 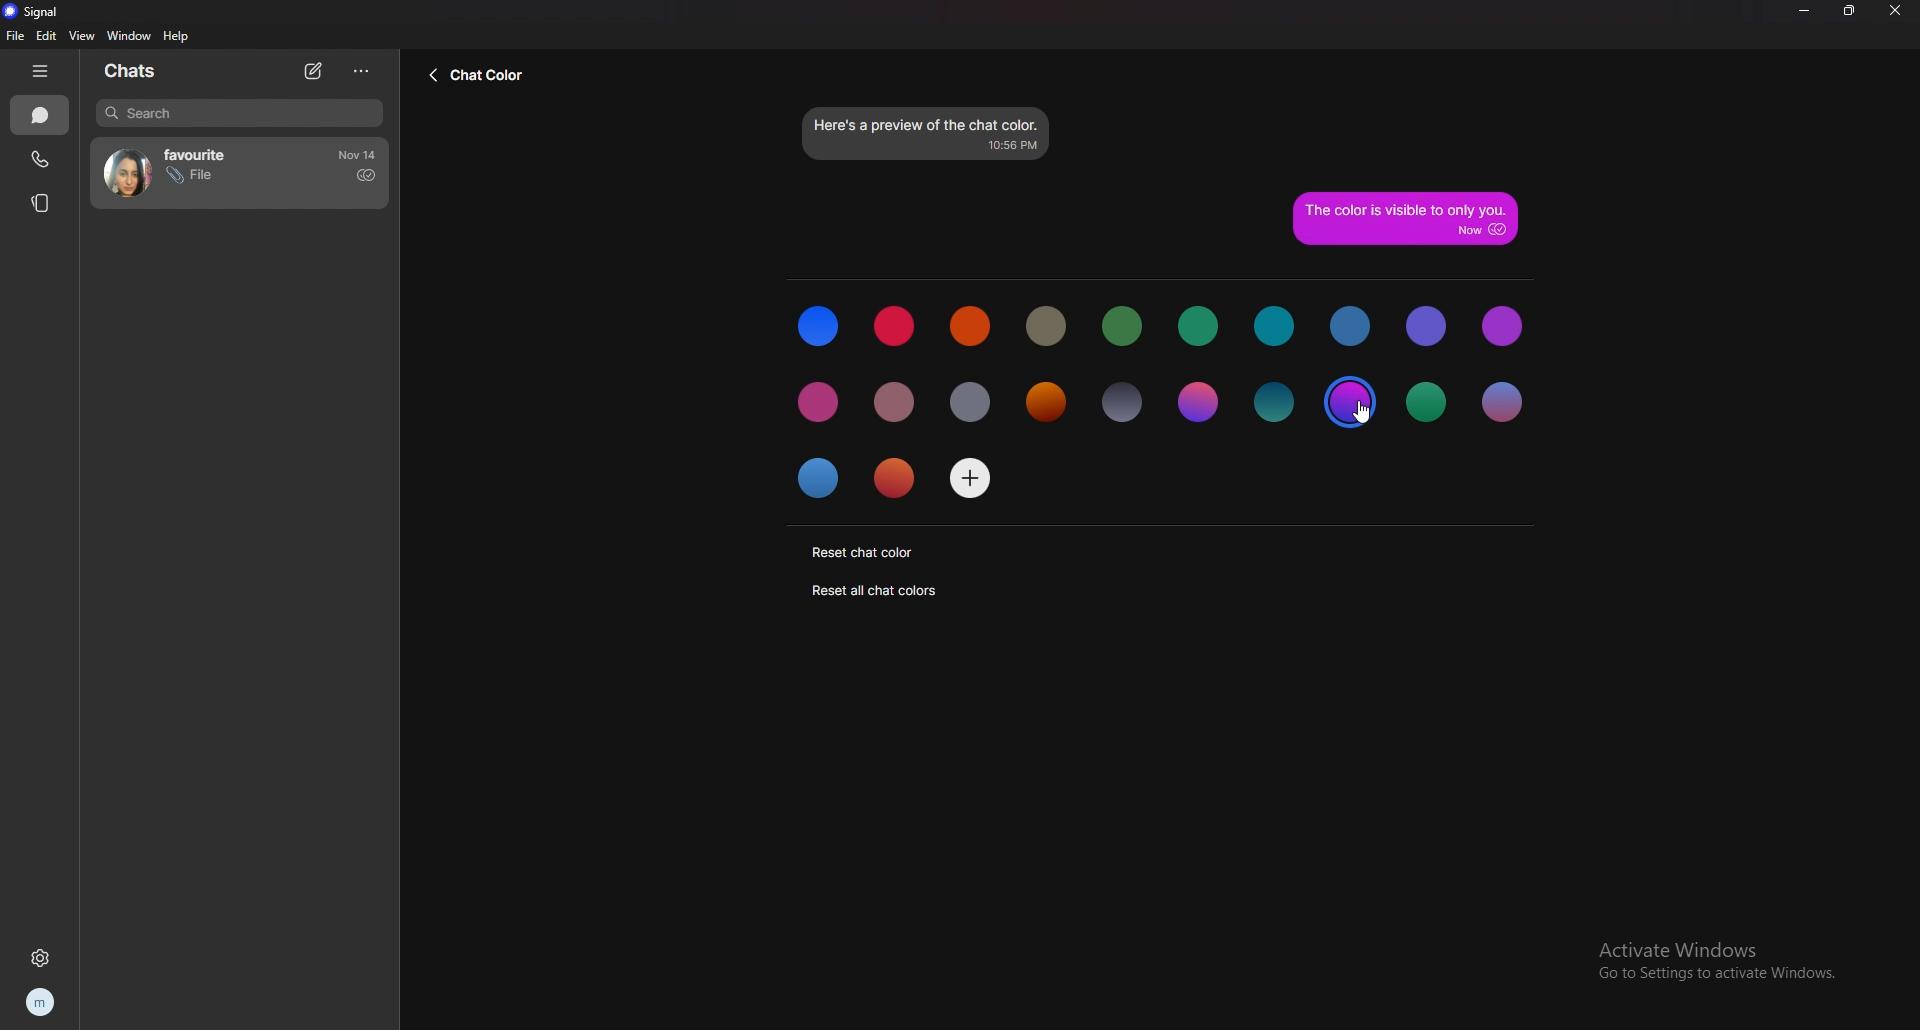 I want to click on color, so click(x=972, y=403).